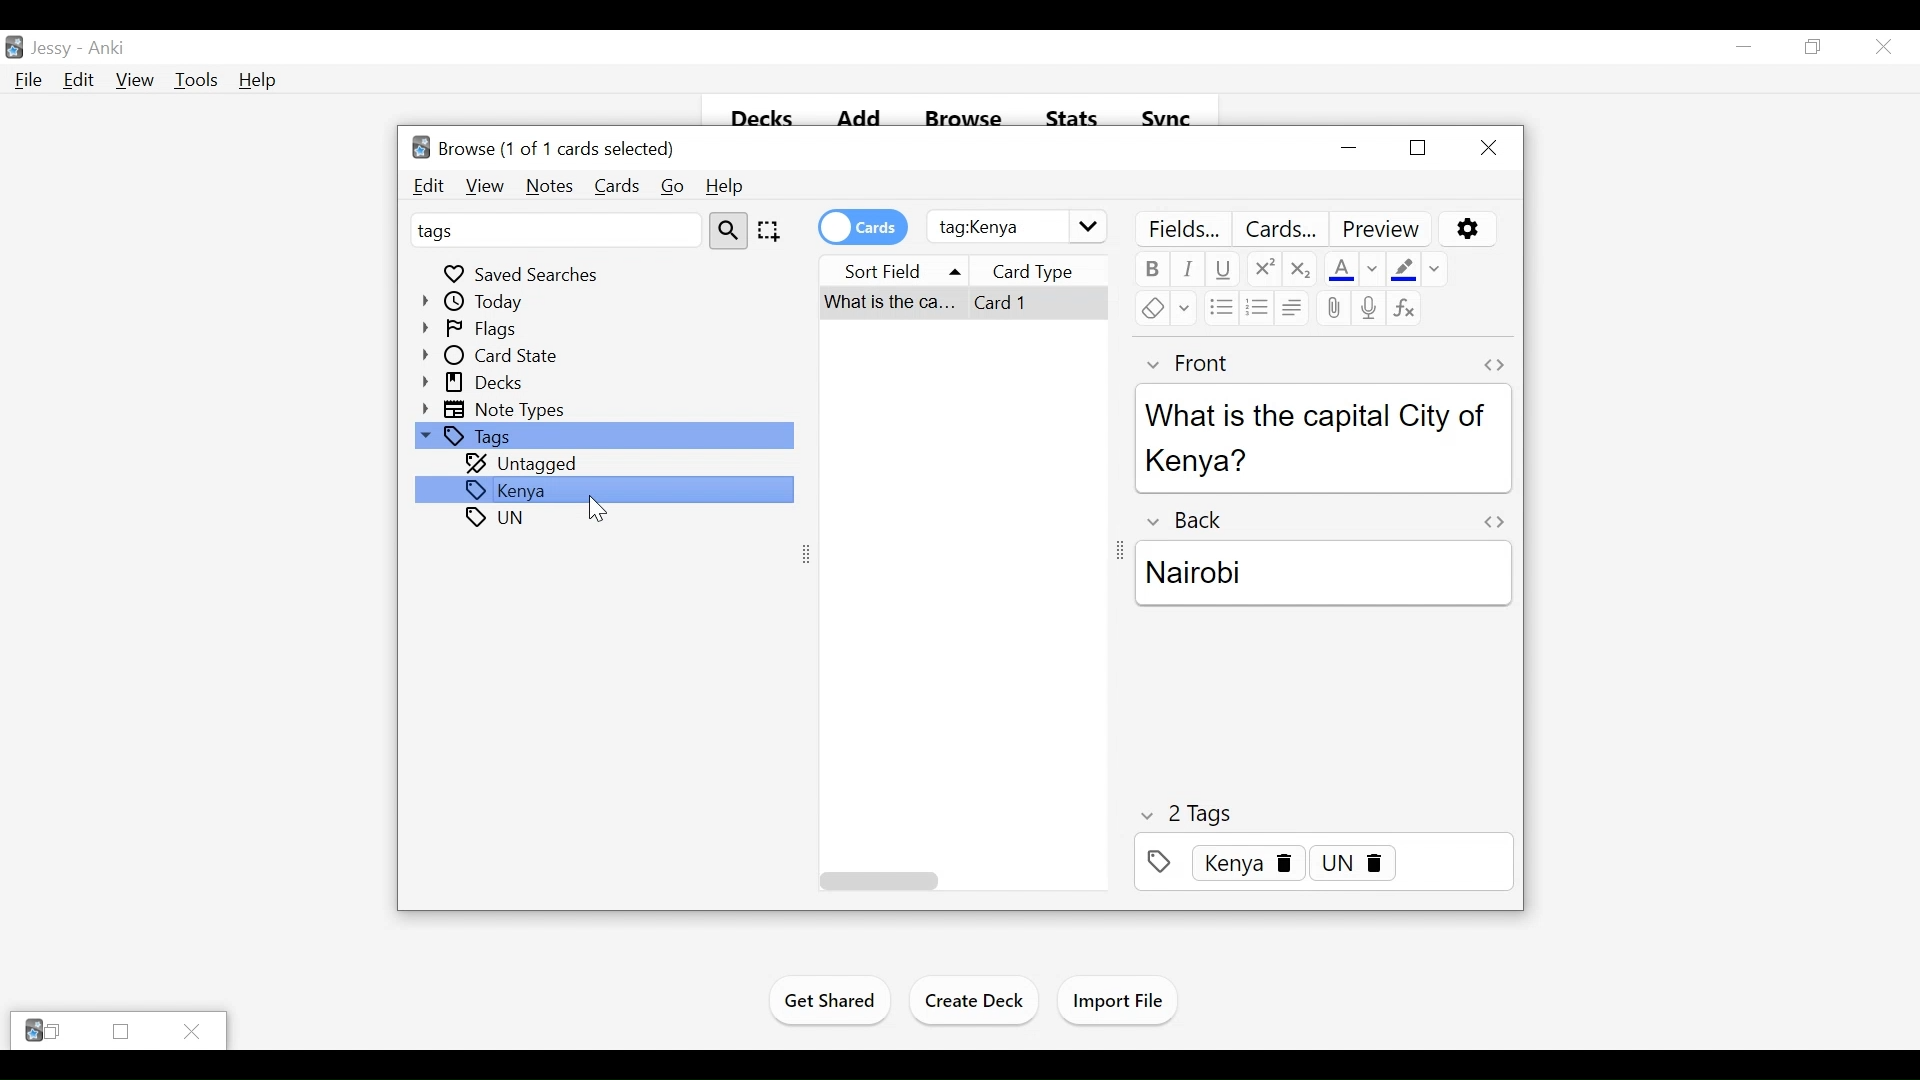  Describe the element at coordinates (671, 187) in the screenshot. I see `Go` at that location.